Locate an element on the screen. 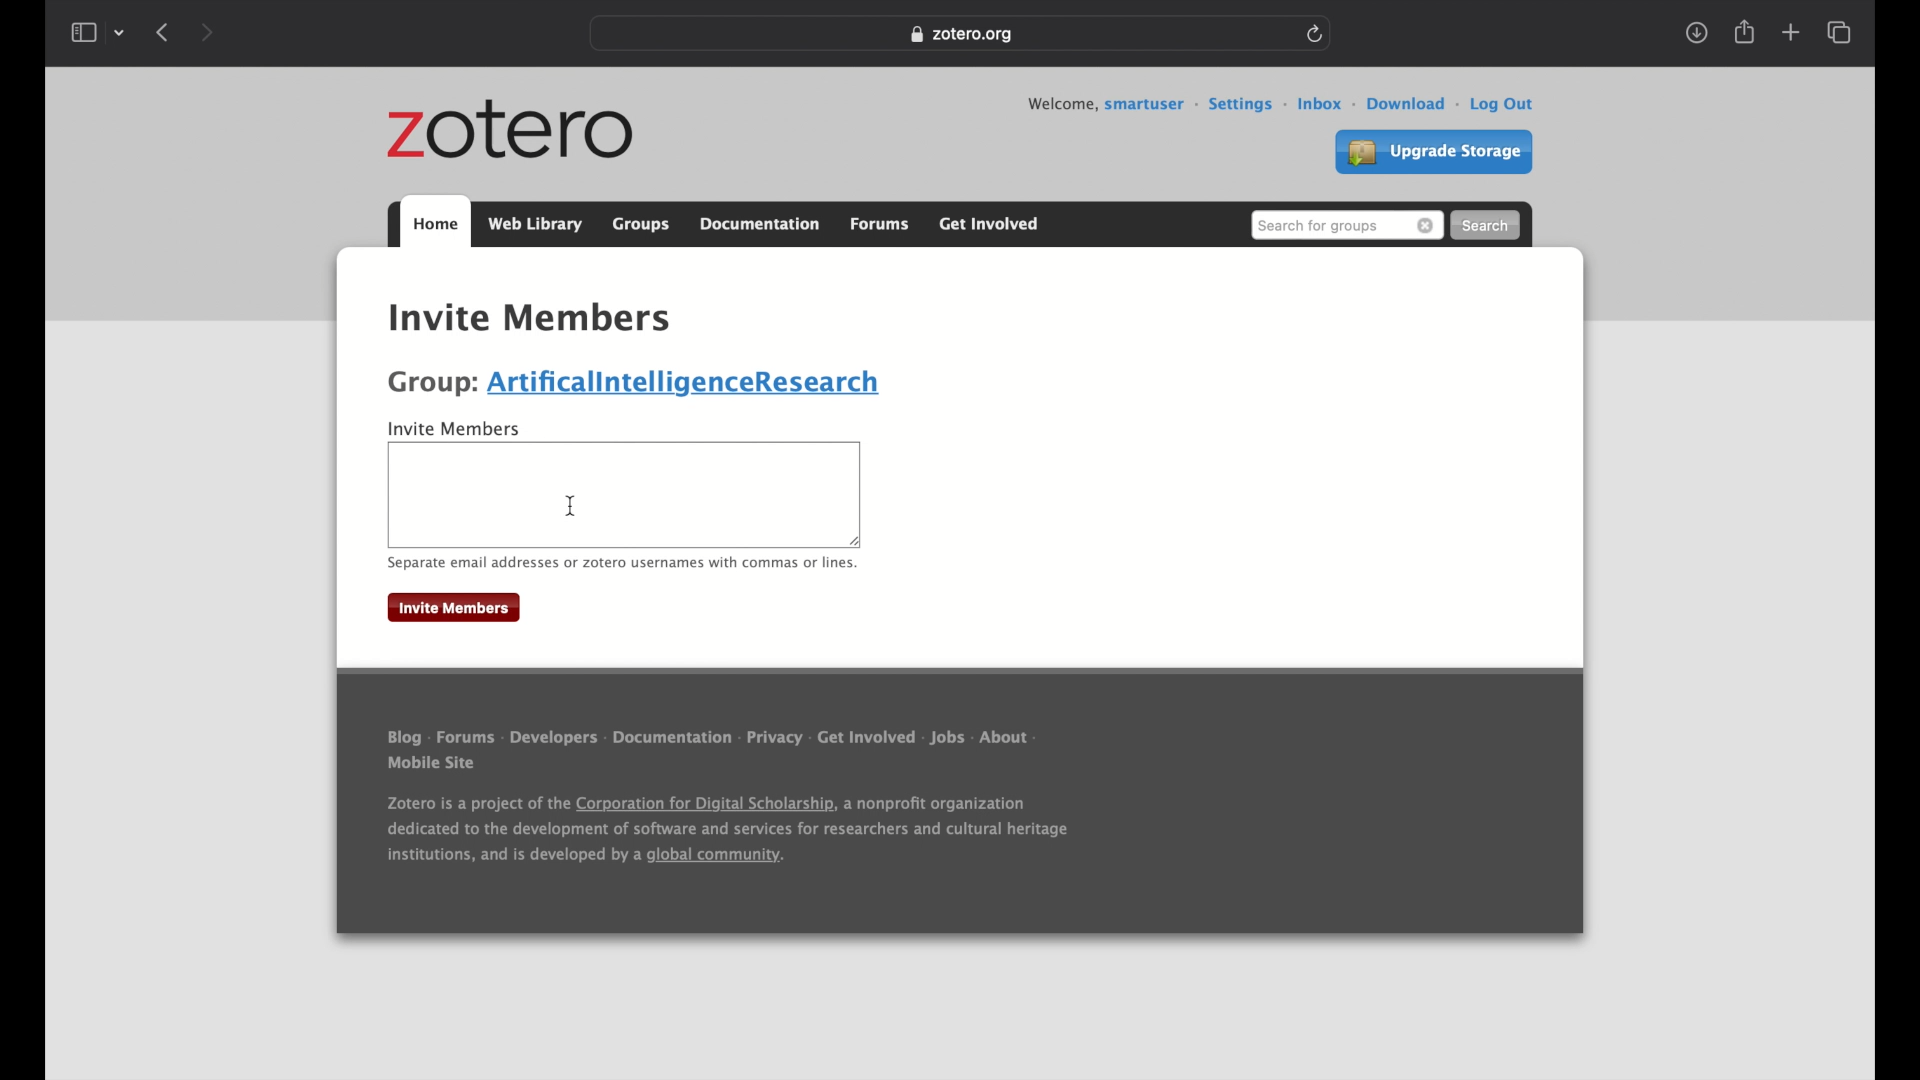 The width and height of the screenshot is (1920, 1080). text cursor is located at coordinates (572, 506).